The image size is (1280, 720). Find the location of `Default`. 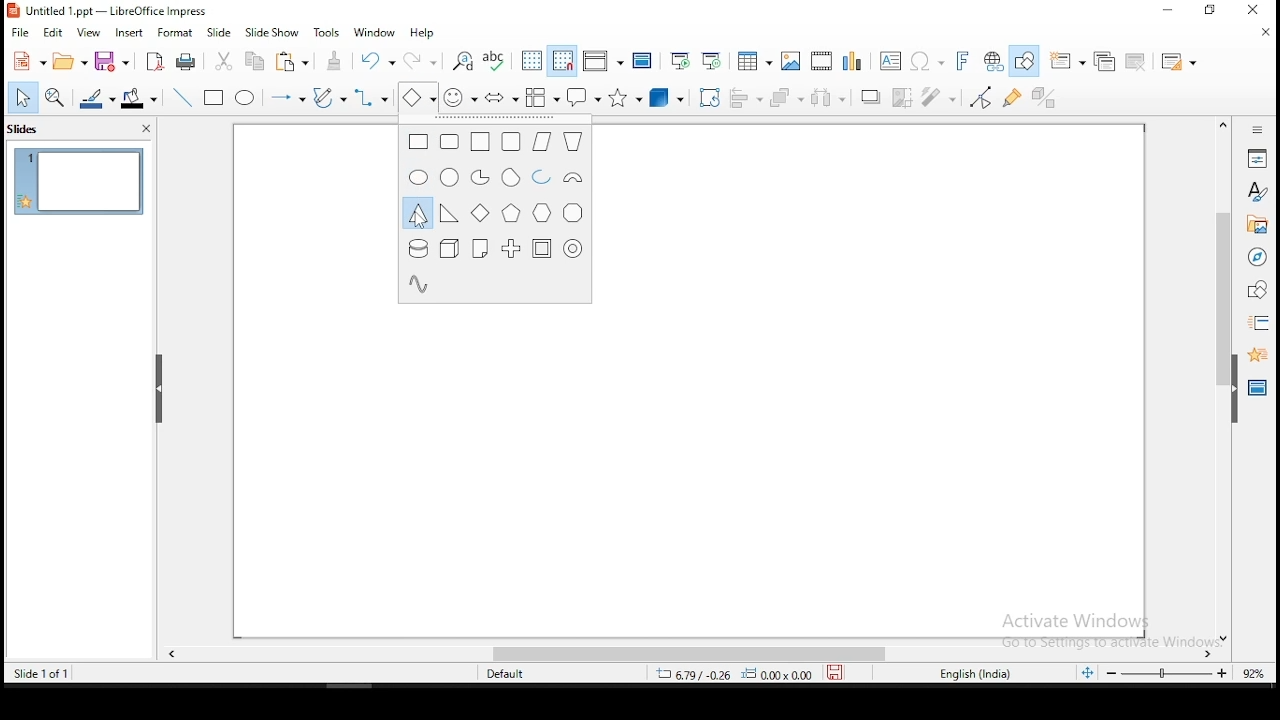

Default is located at coordinates (514, 674).